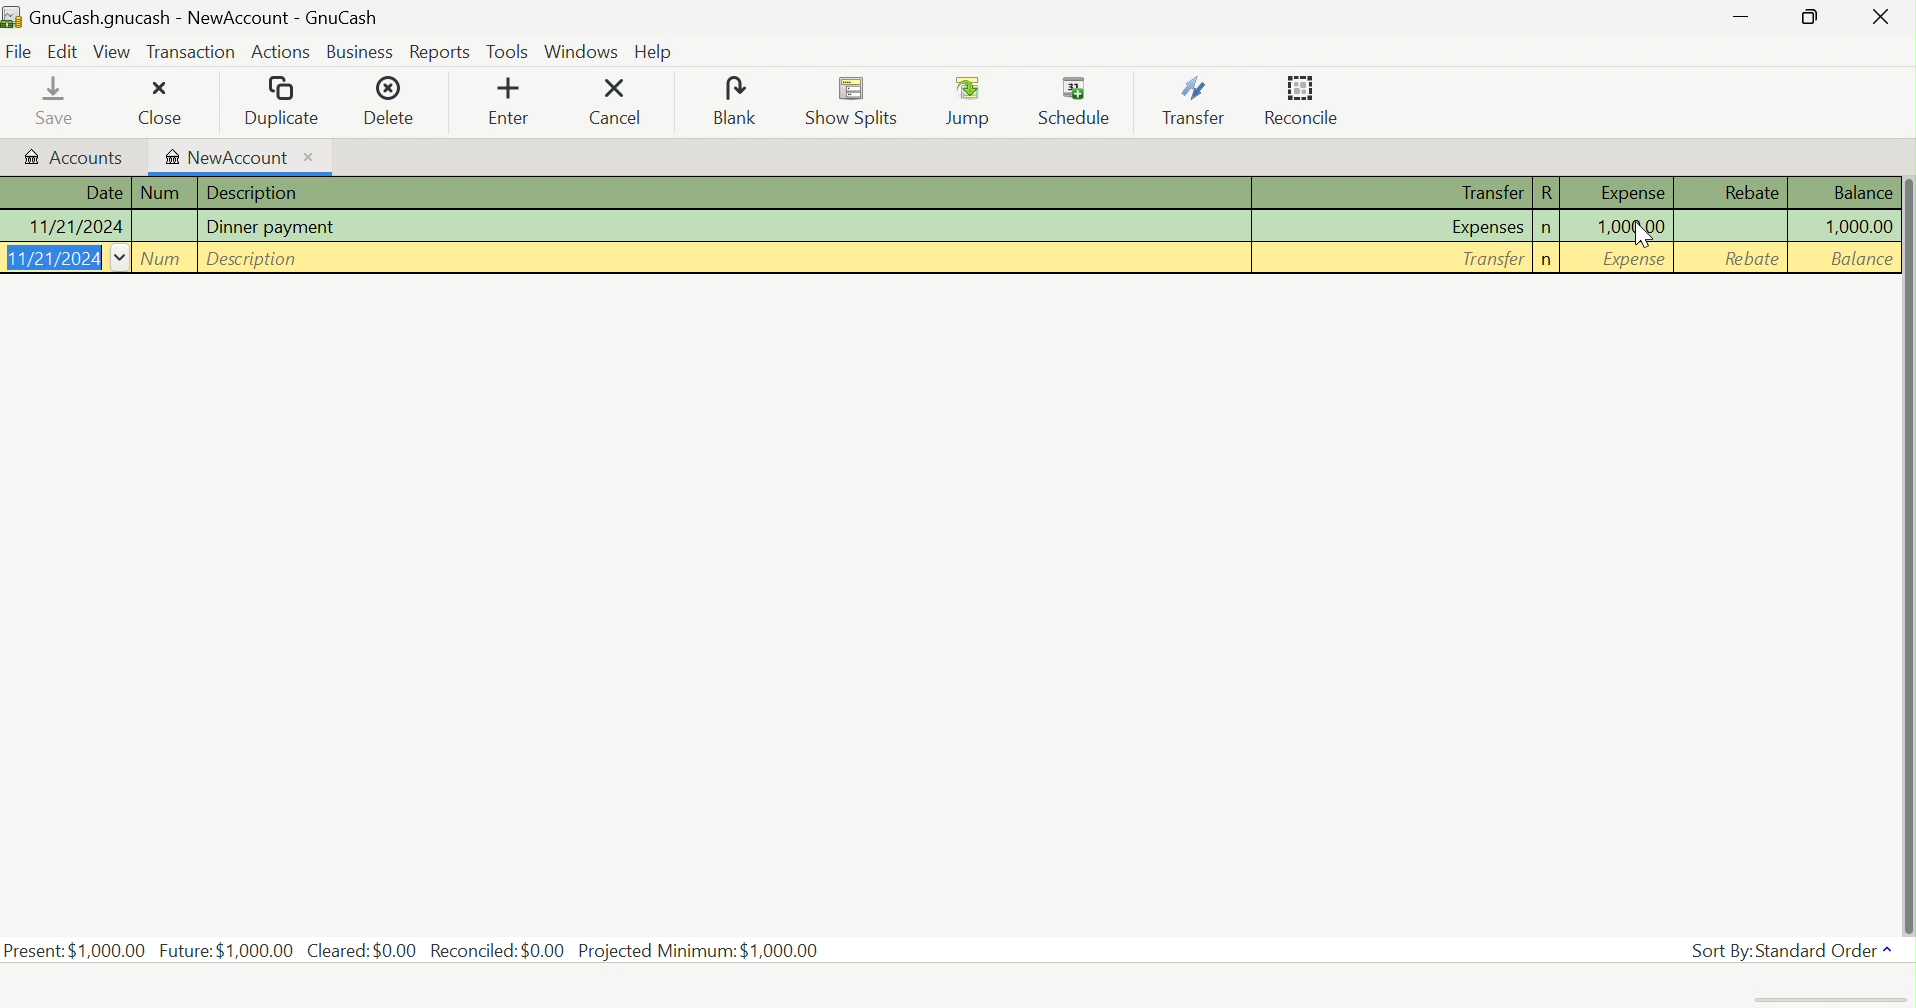  I want to click on Sort By: Standard Order, so click(1793, 949).